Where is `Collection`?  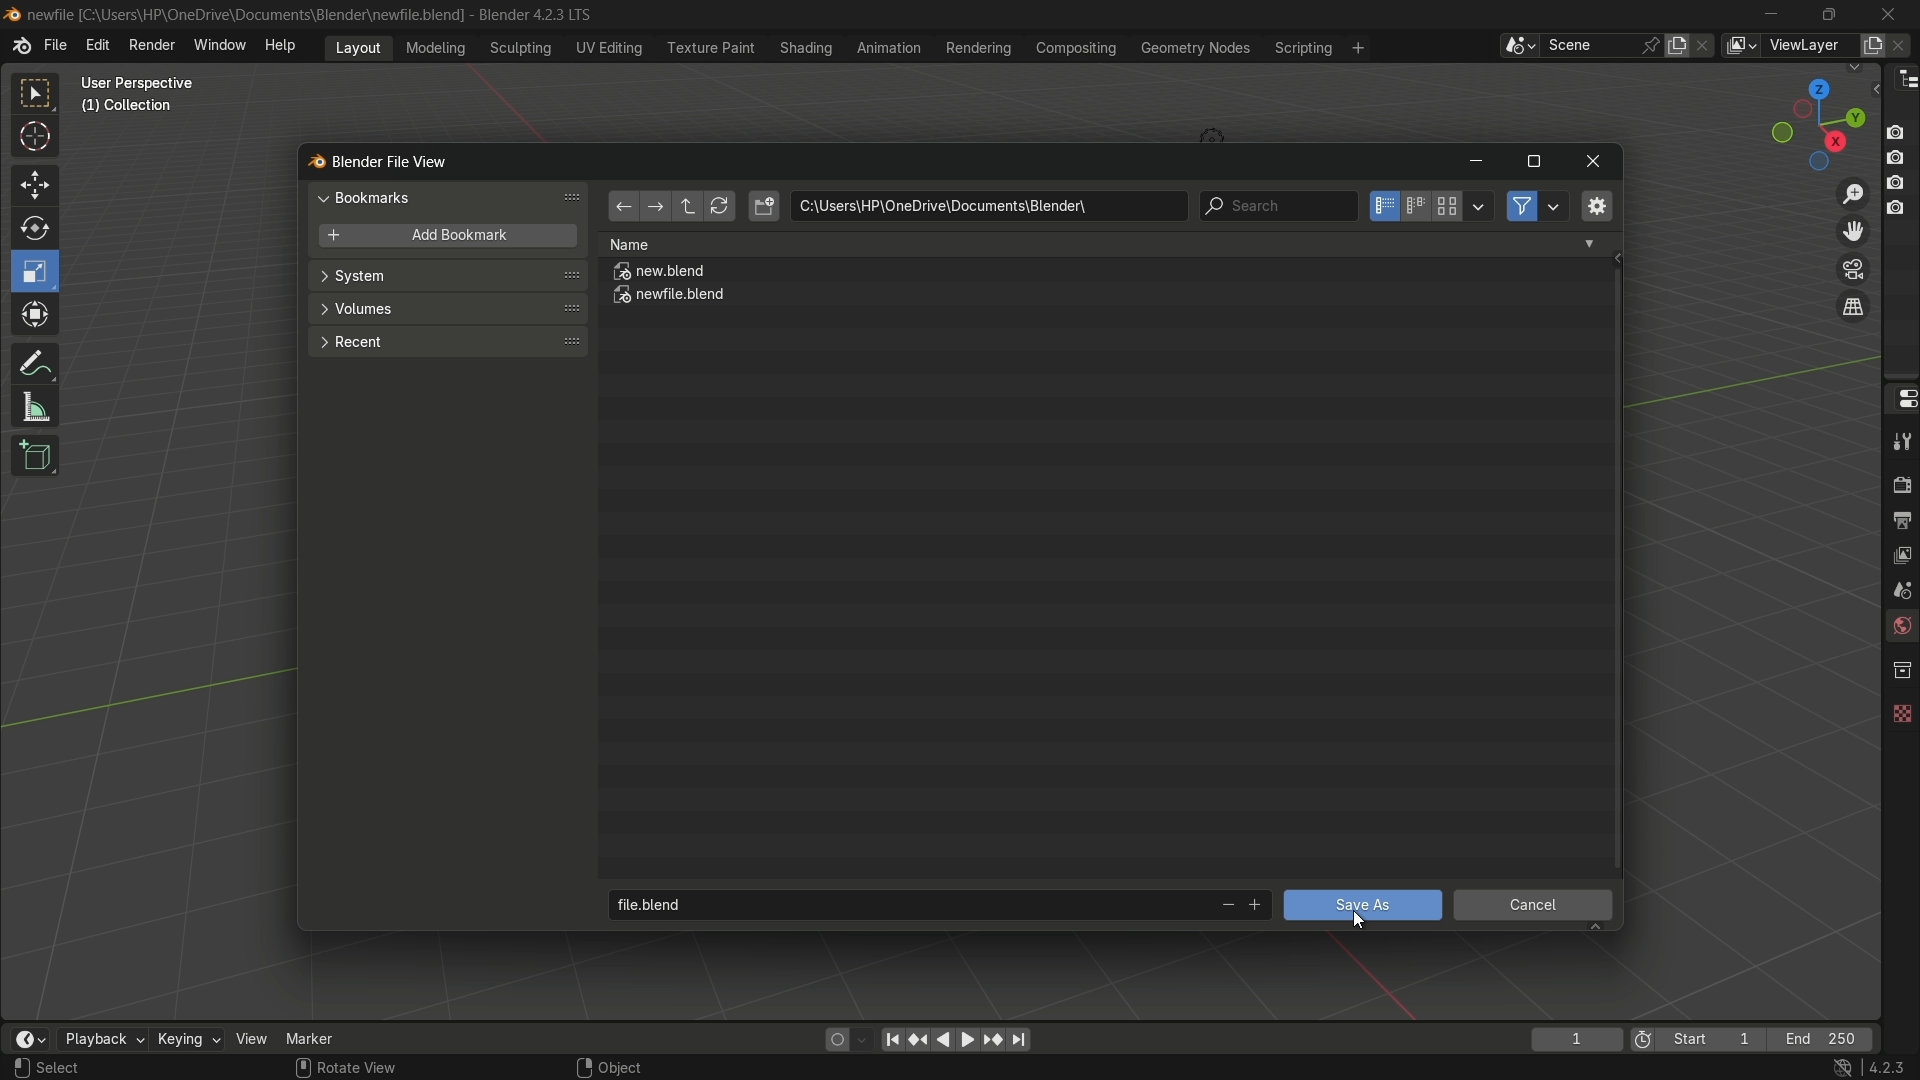 Collection is located at coordinates (130, 110).